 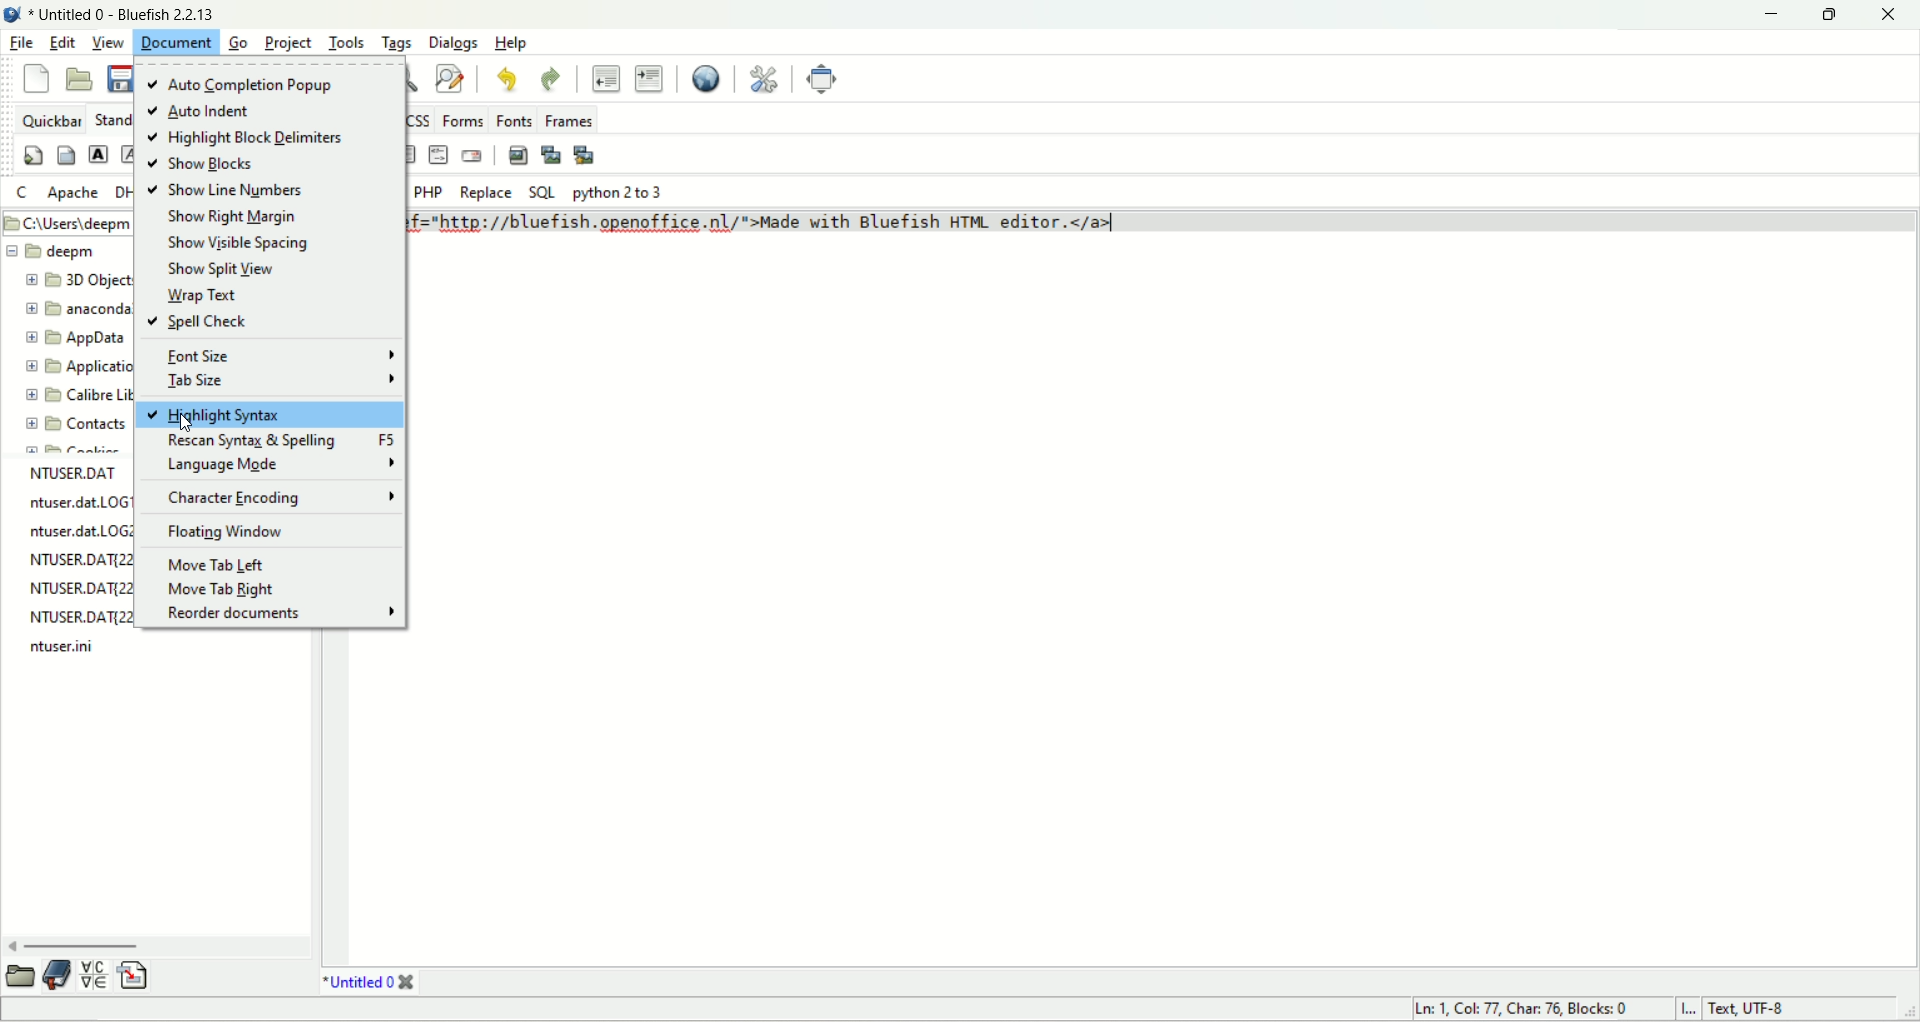 I want to click on dialogs, so click(x=454, y=43).